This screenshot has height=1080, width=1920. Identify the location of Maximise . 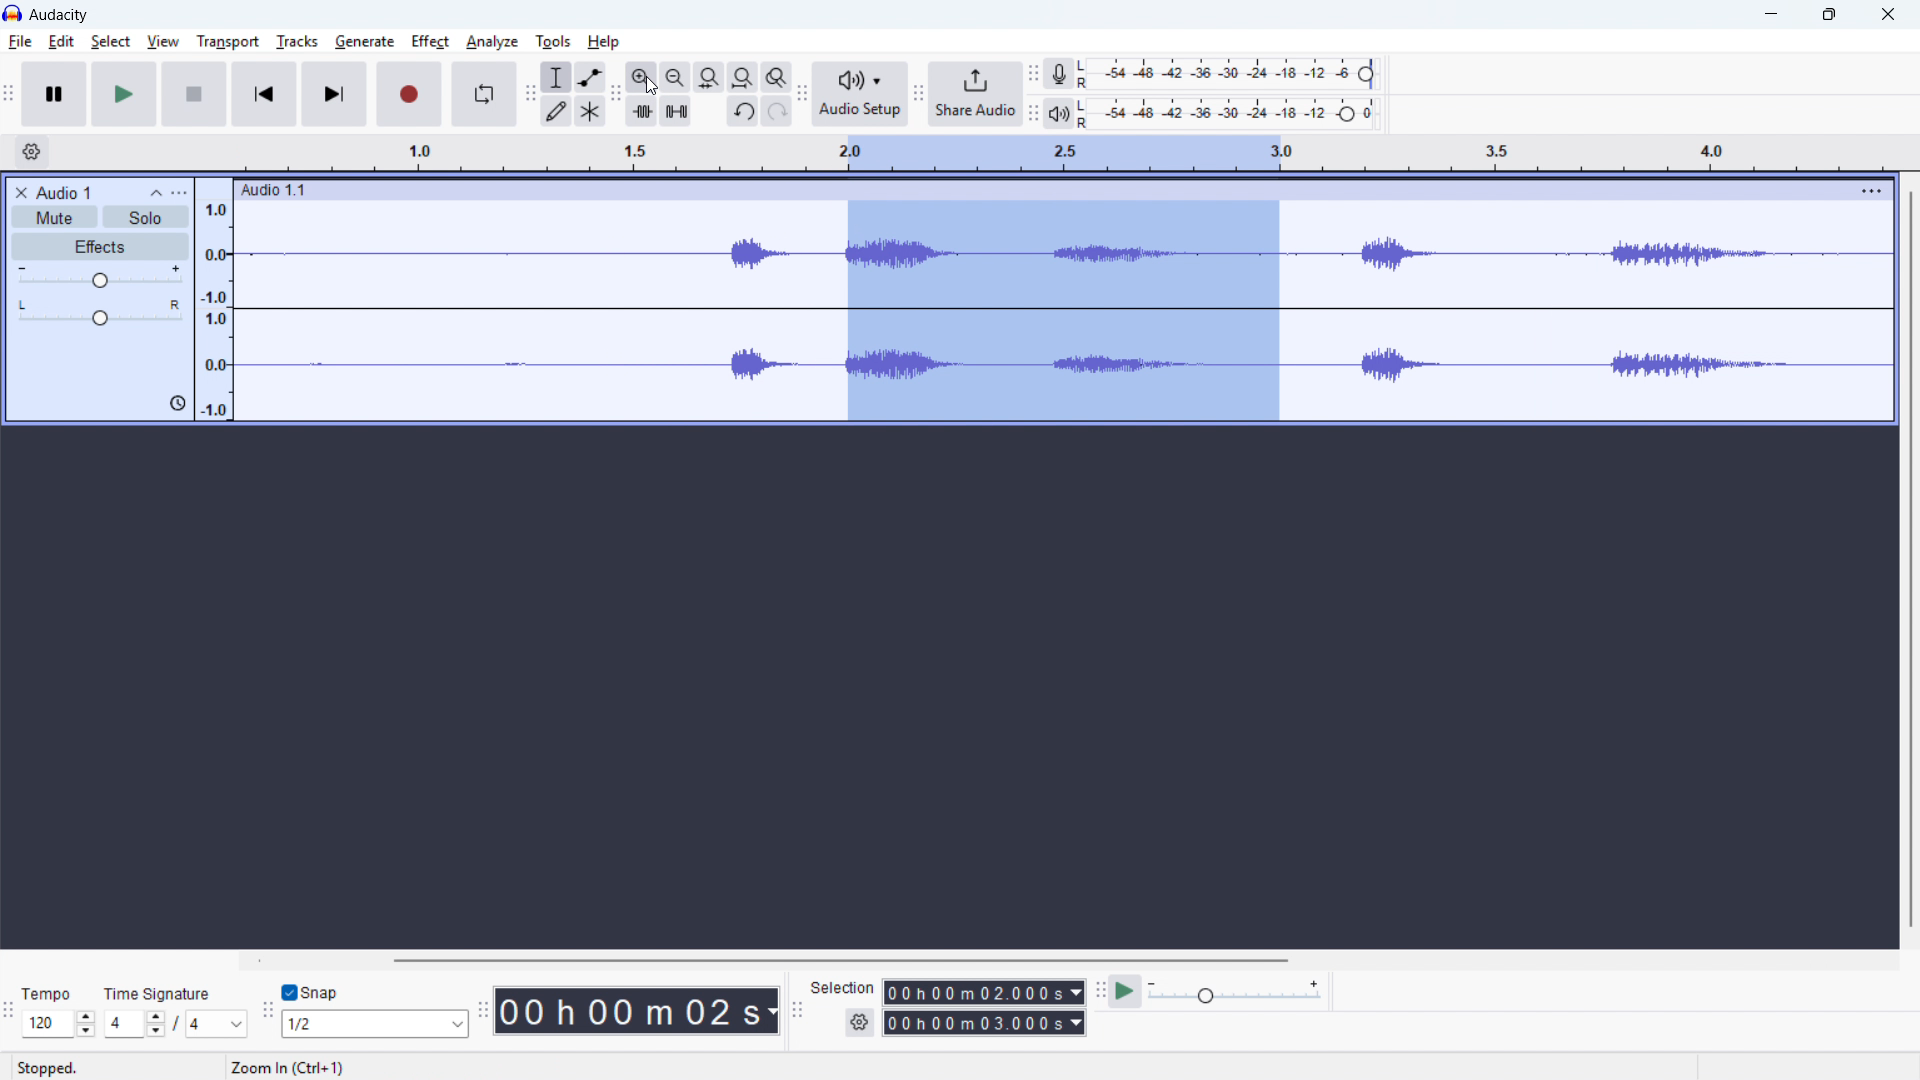
(1830, 15).